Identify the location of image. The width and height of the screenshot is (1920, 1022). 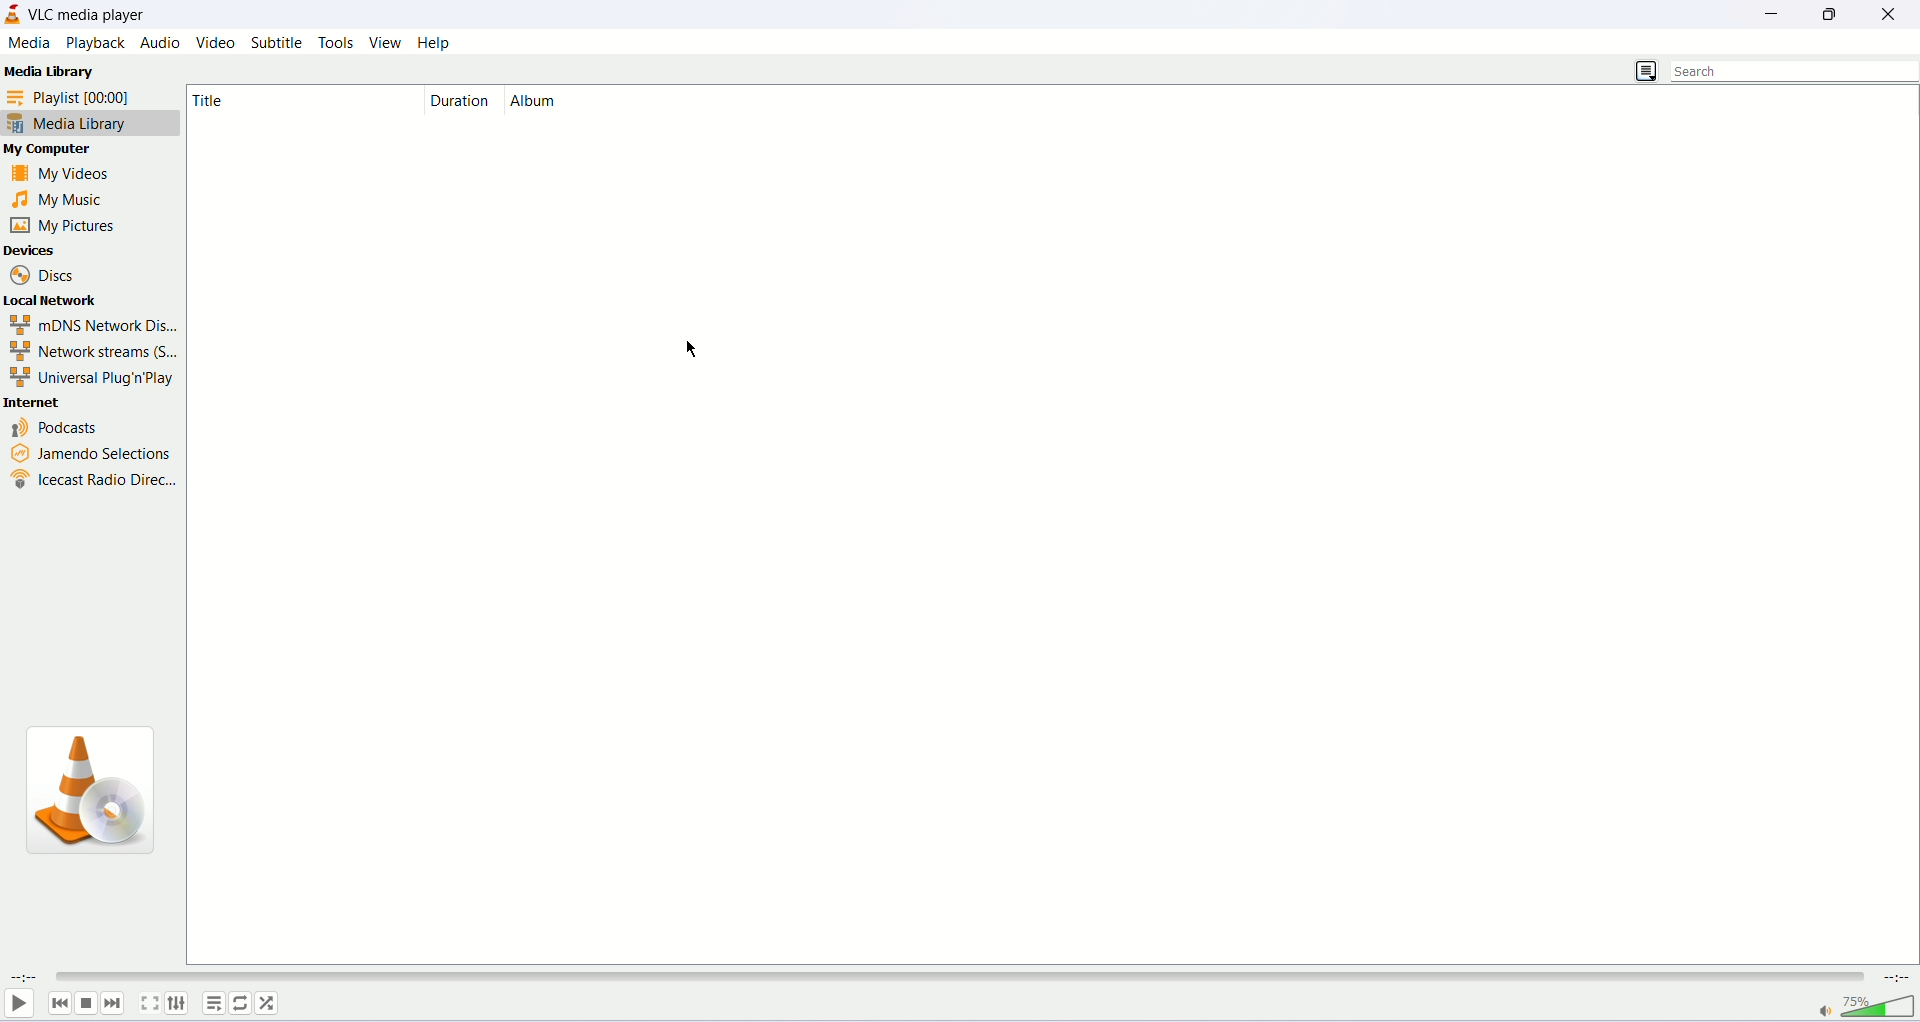
(93, 793).